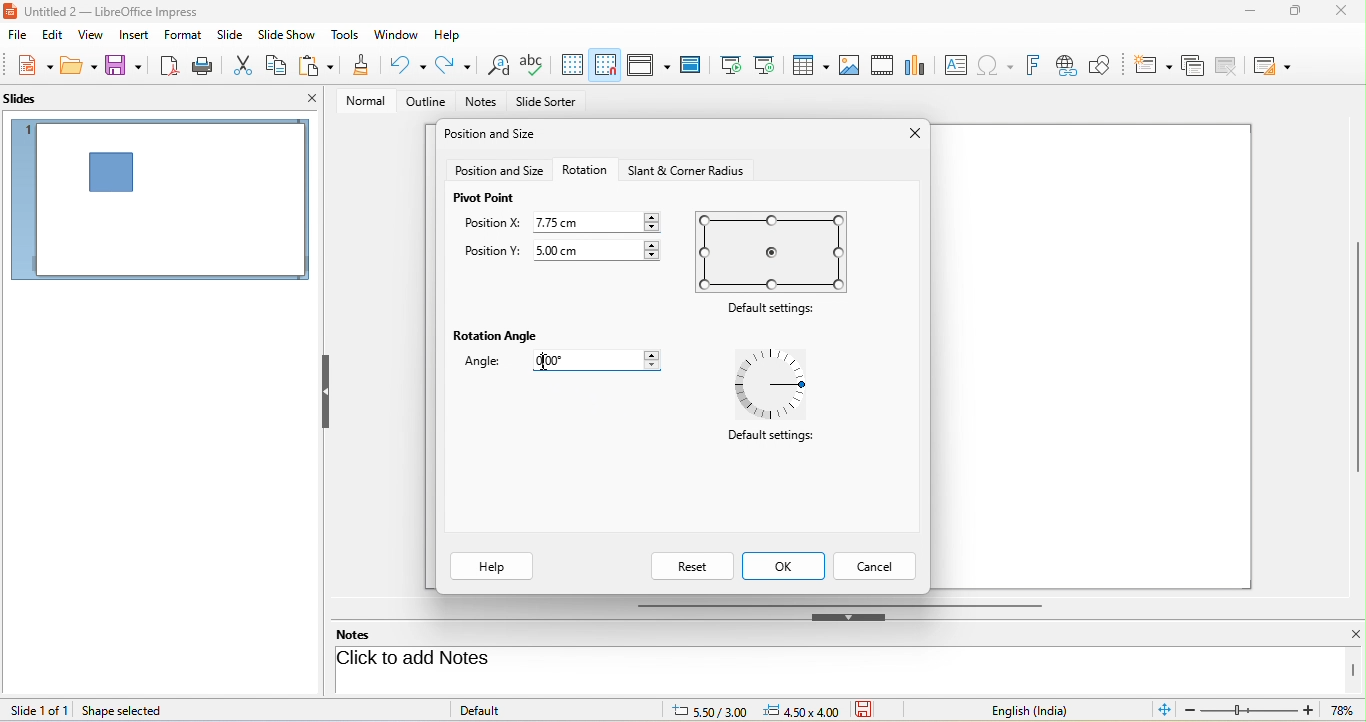 This screenshot has width=1366, height=722. Describe the element at coordinates (770, 65) in the screenshot. I see `start from current slide` at that location.